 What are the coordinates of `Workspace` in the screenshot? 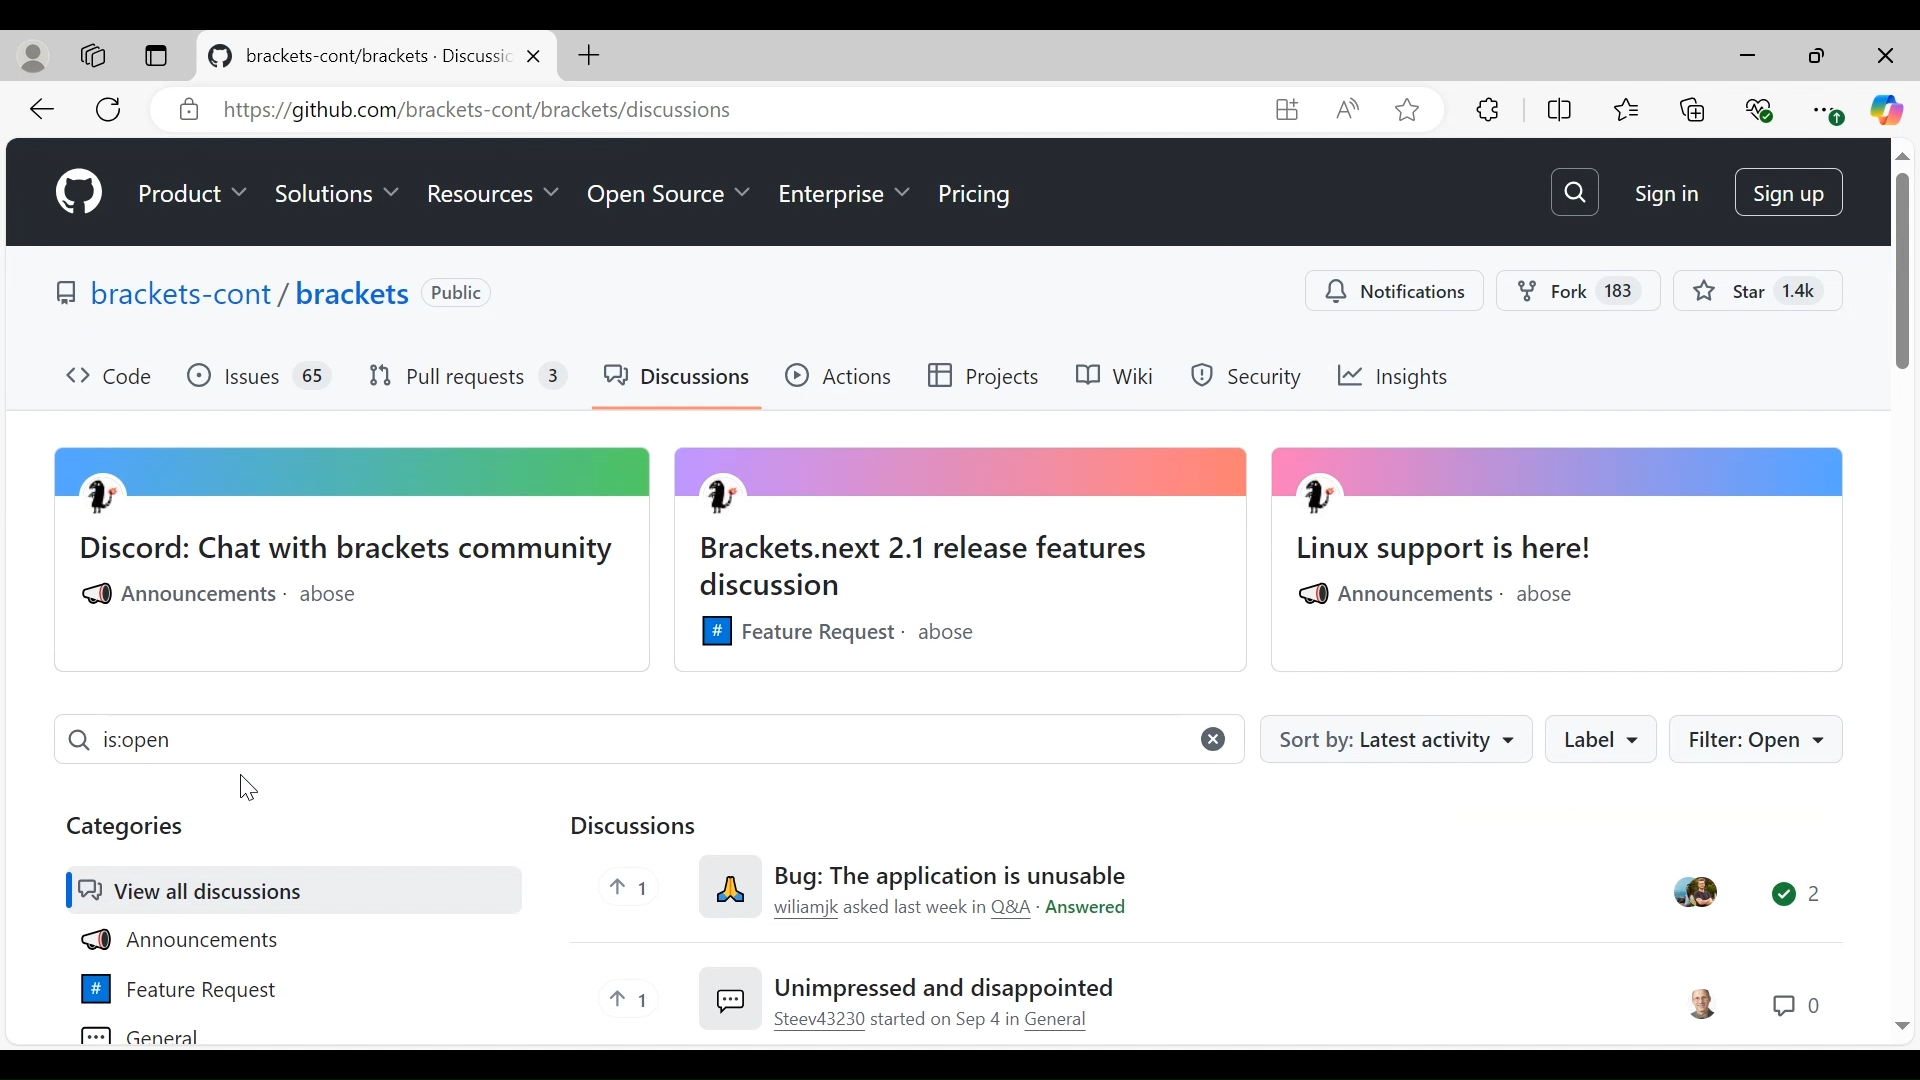 It's located at (90, 55).